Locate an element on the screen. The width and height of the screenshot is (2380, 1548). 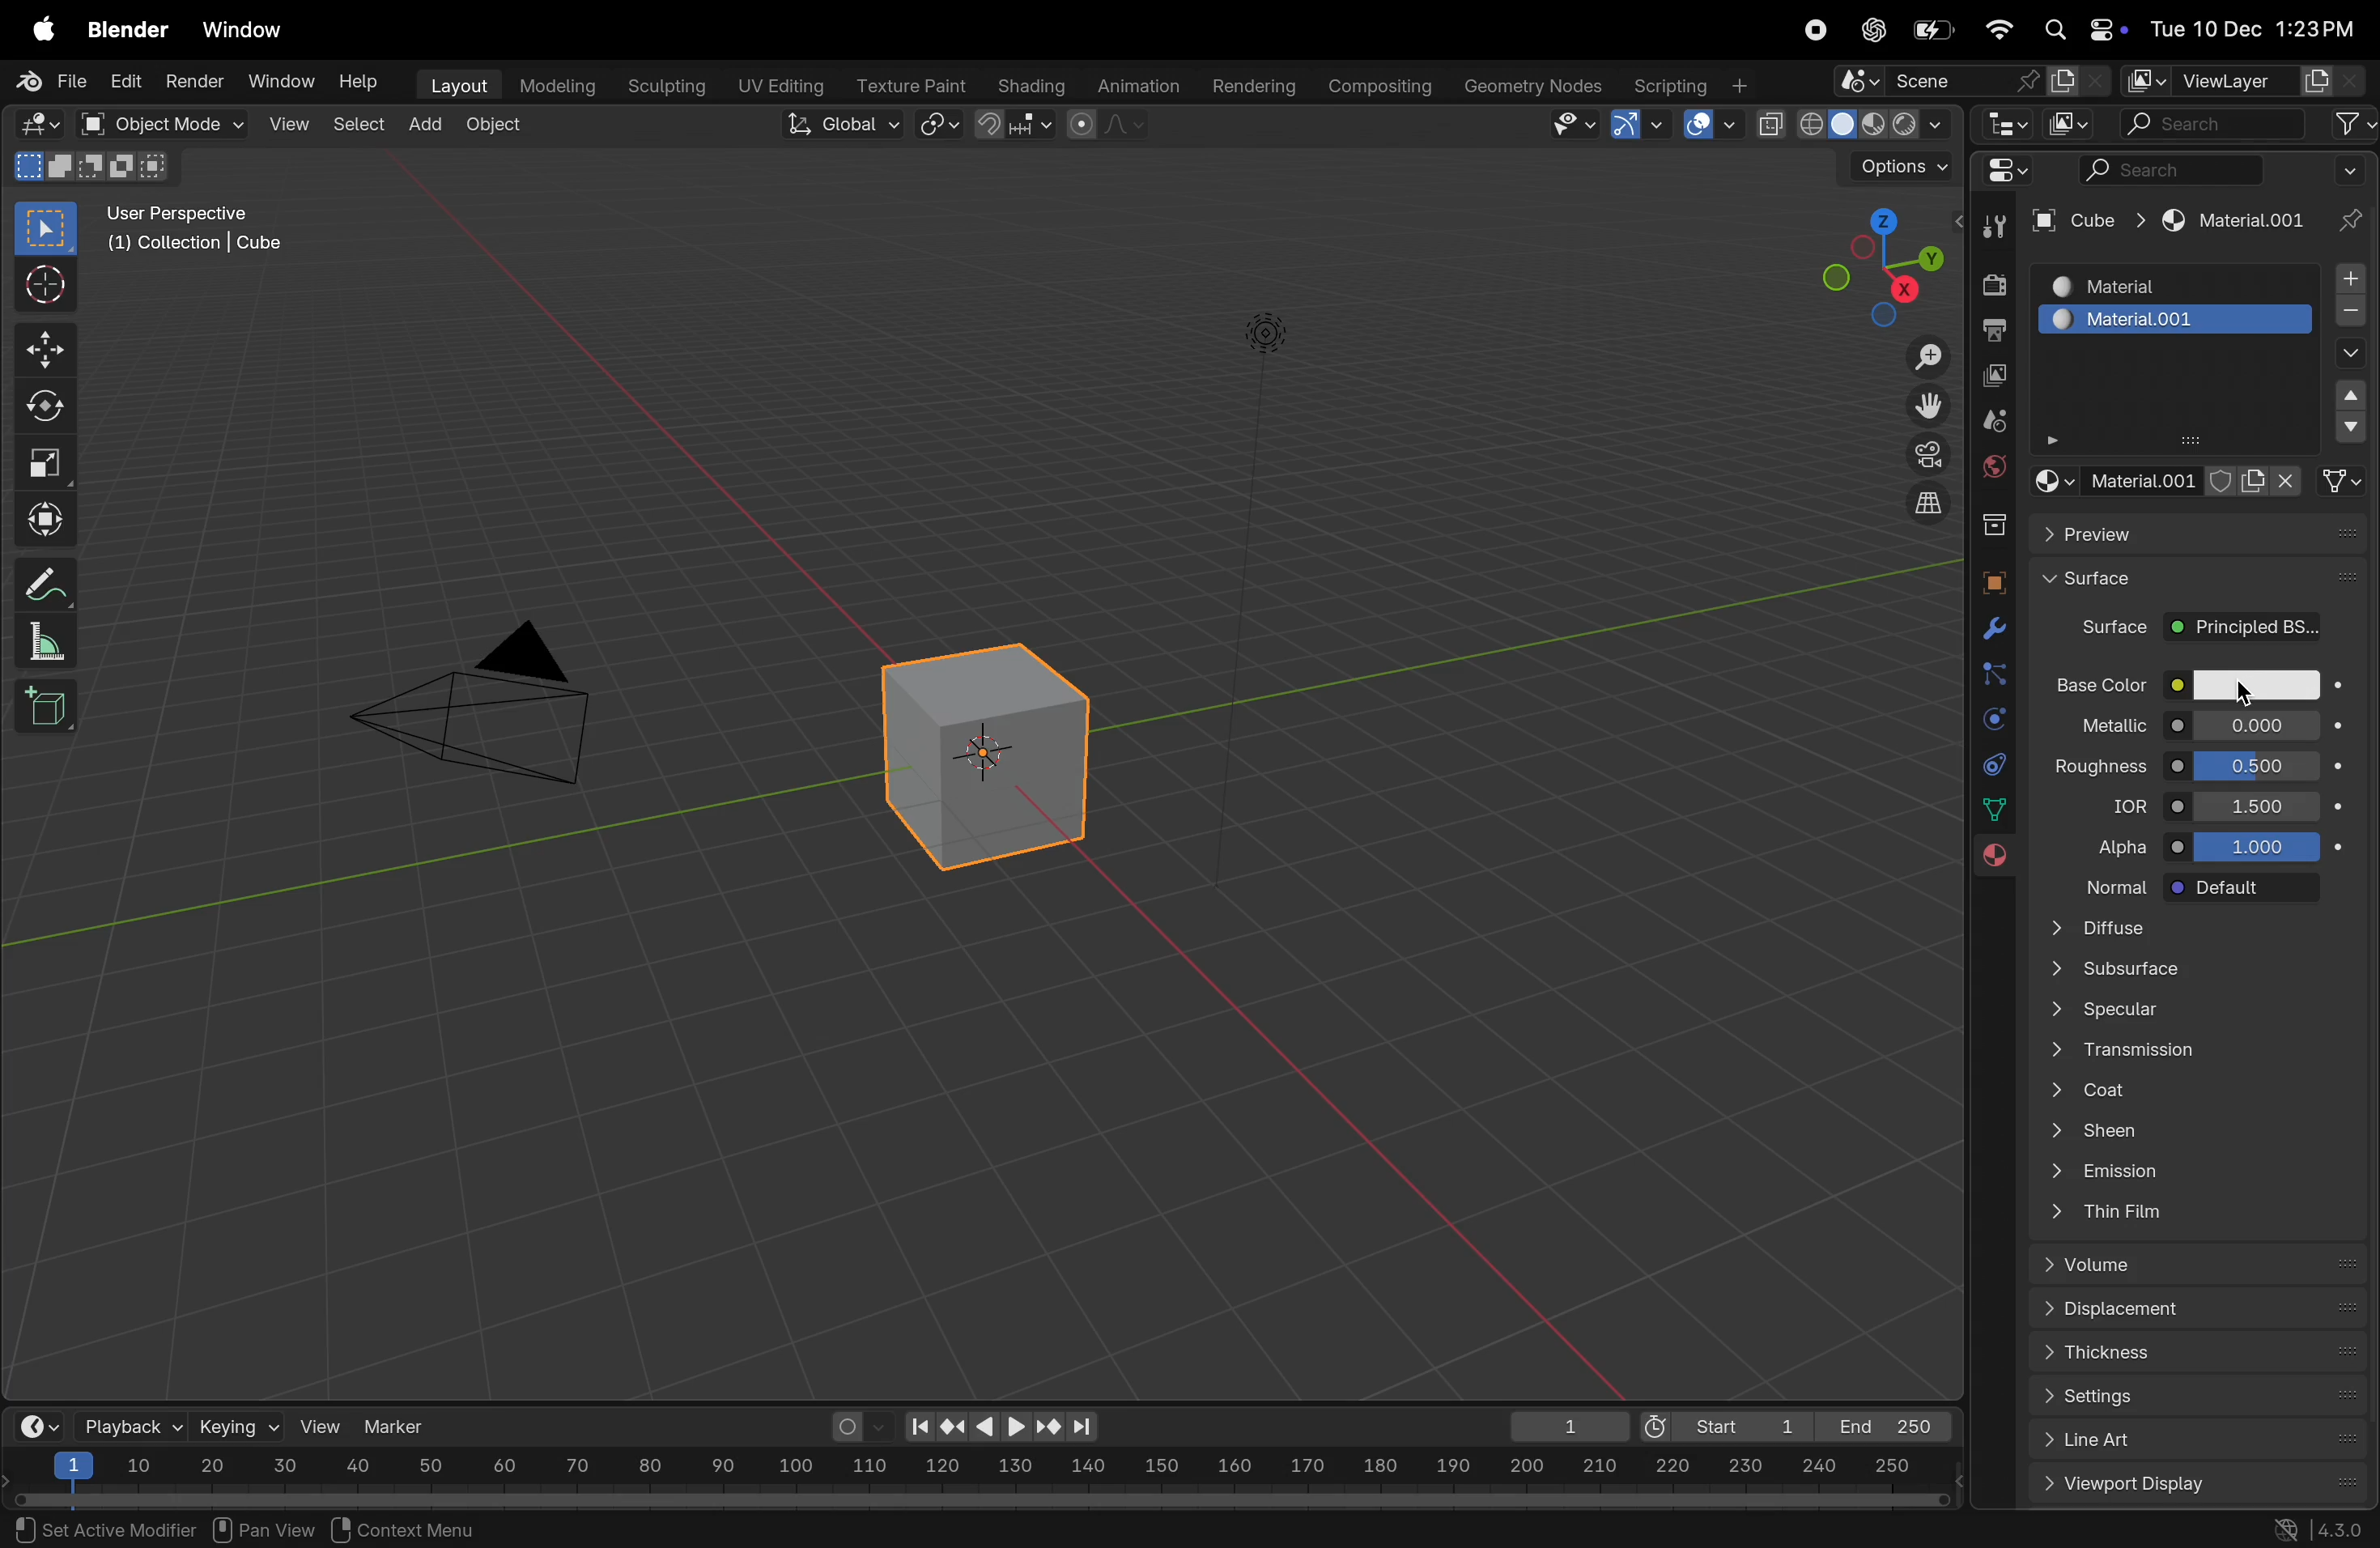
object is located at coordinates (494, 127).